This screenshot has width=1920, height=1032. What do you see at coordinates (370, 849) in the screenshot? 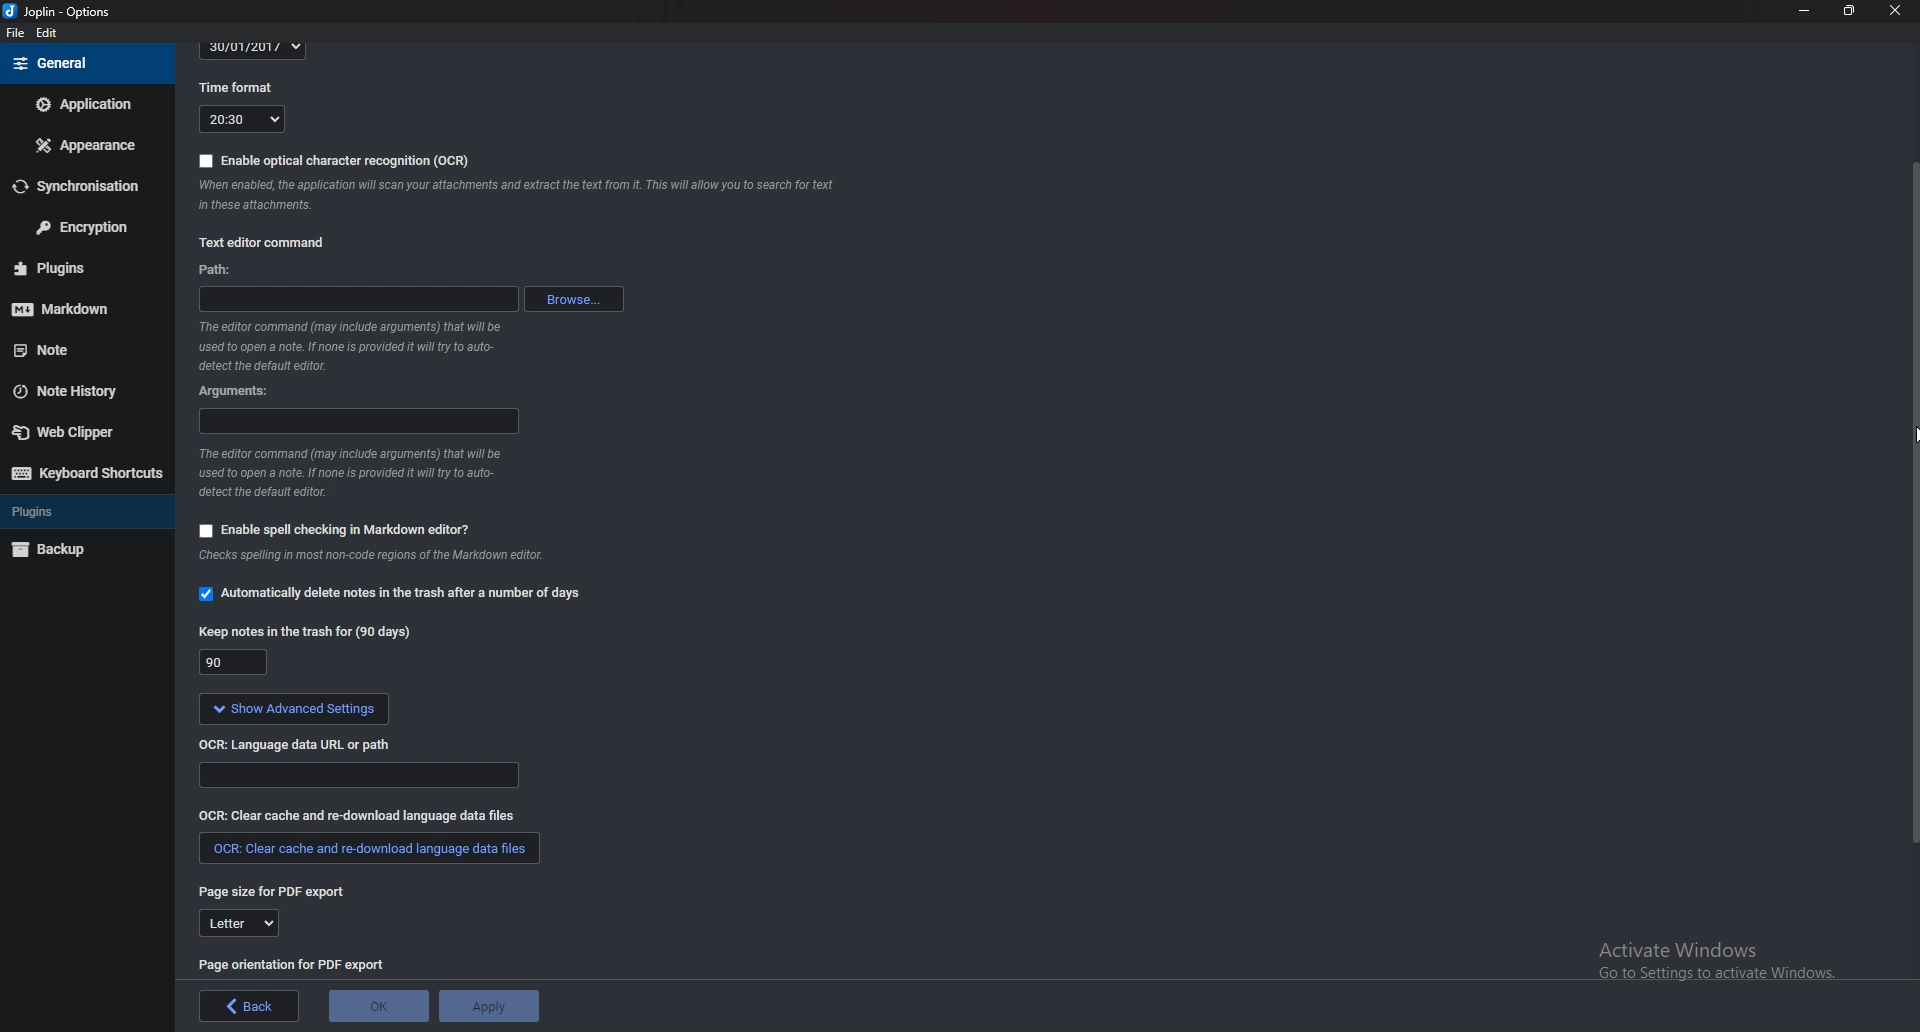
I see `Redownload language data` at bounding box center [370, 849].